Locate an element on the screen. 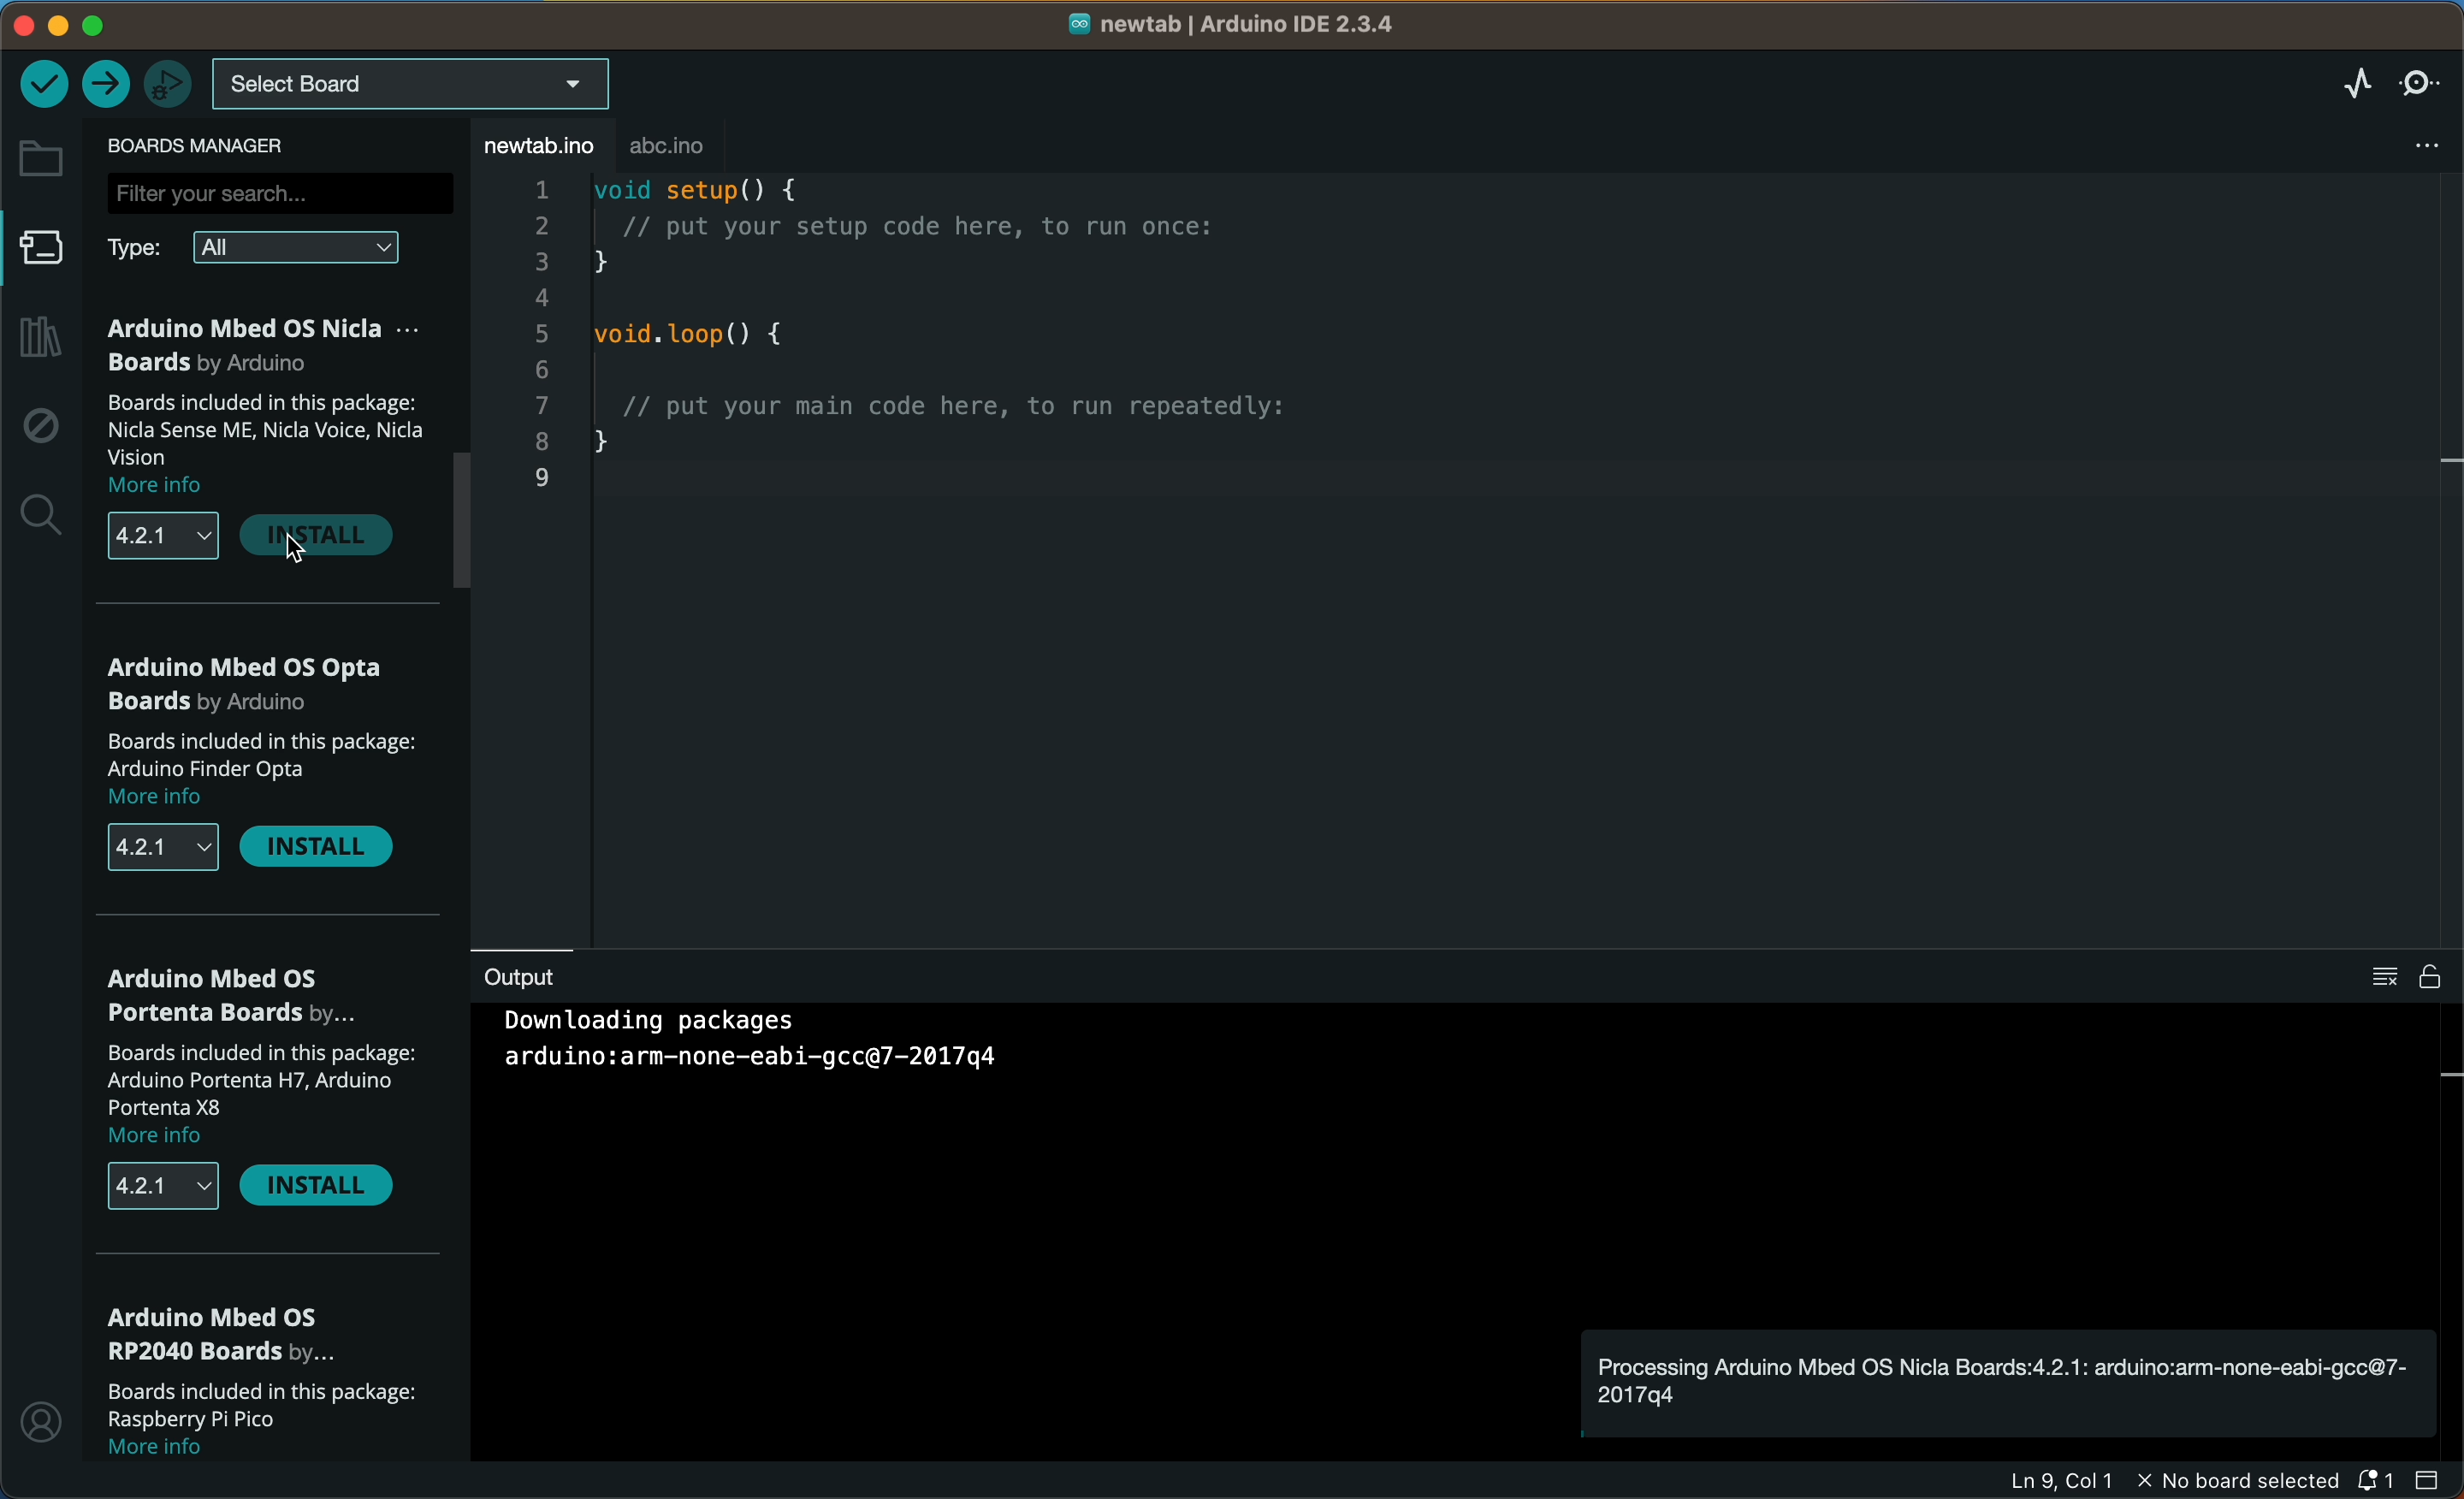 This screenshot has height=1499, width=2464. versions is located at coordinates (164, 851).